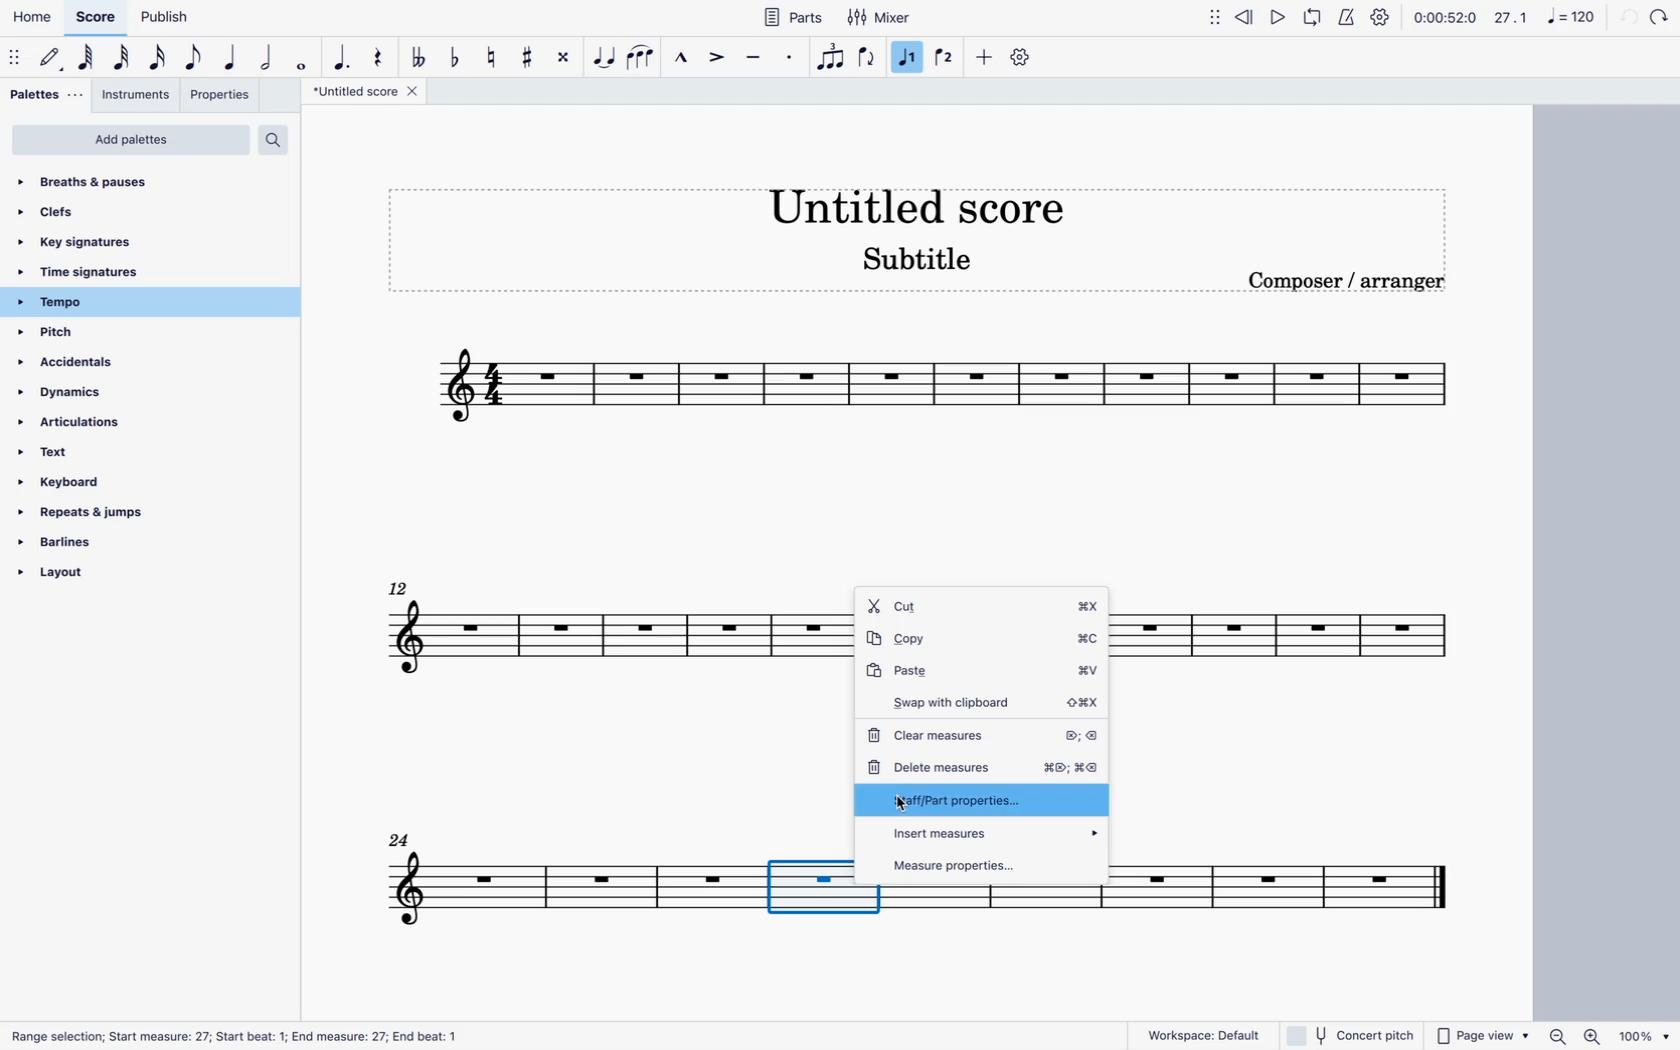 The height and width of the screenshot is (1050, 1680). Describe the element at coordinates (399, 840) in the screenshot. I see `24` at that location.